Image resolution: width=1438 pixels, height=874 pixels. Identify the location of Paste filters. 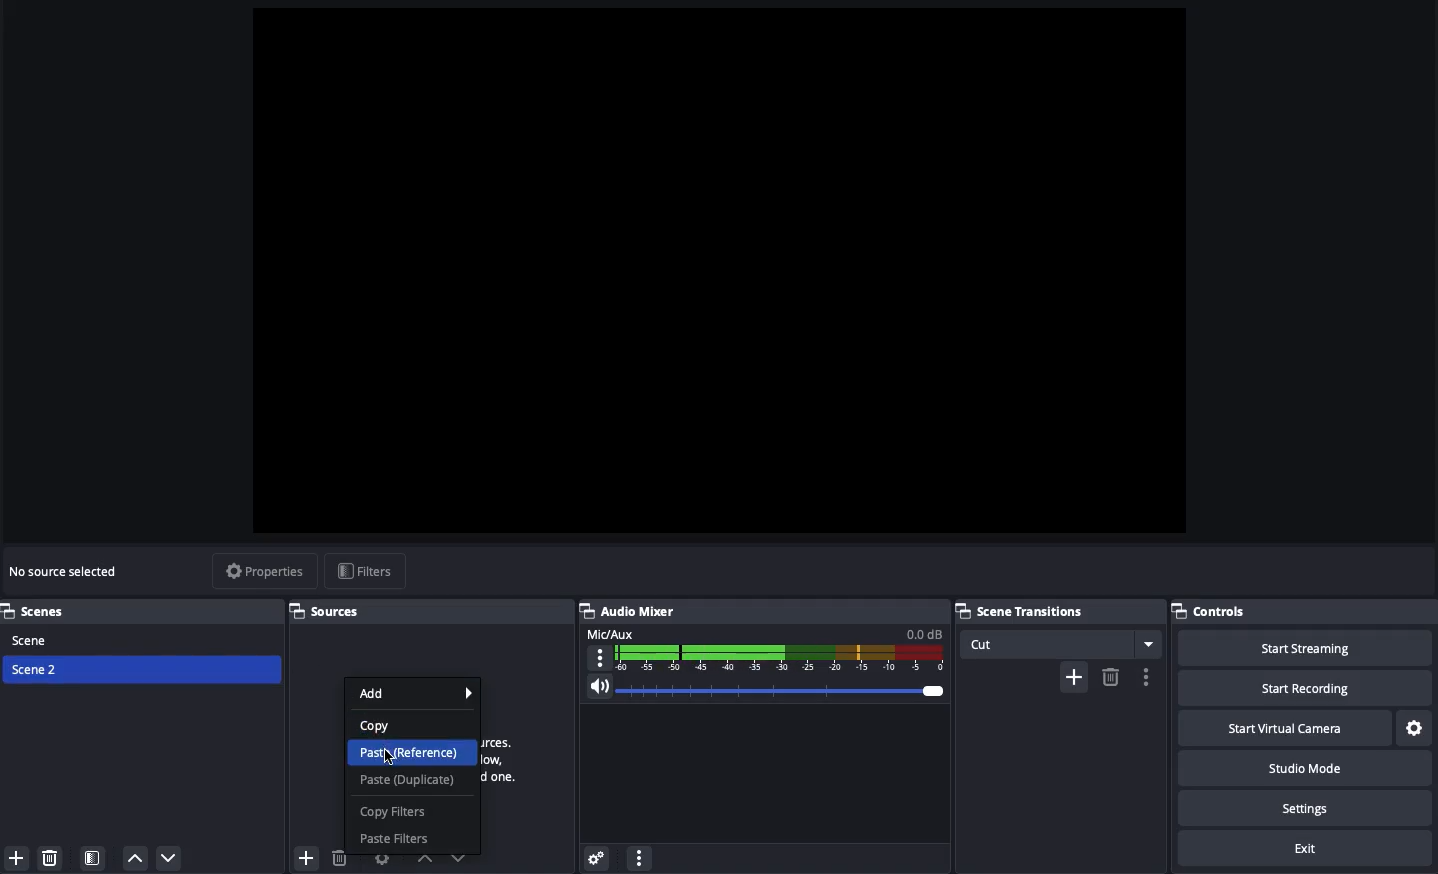
(396, 839).